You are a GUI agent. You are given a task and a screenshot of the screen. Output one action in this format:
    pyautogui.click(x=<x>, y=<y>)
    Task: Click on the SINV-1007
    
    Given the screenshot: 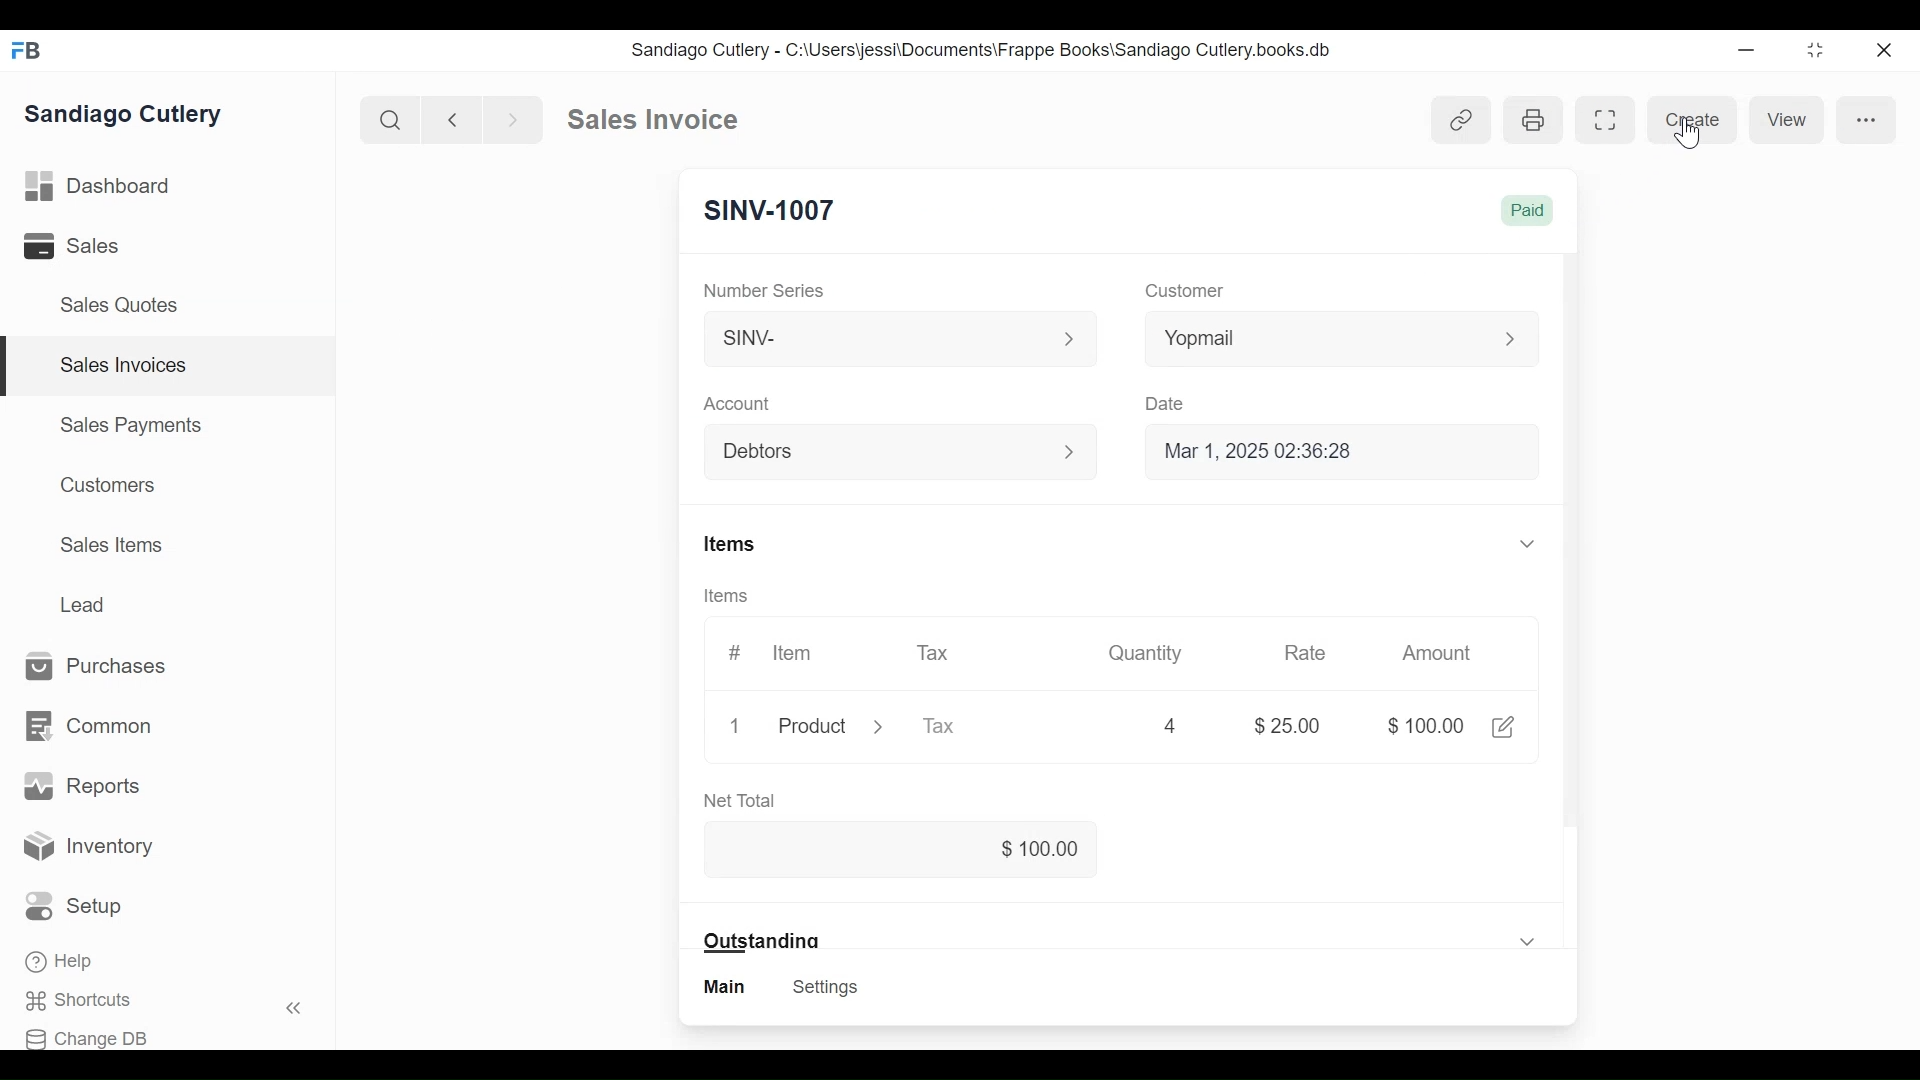 What is the action you would take?
    pyautogui.click(x=771, y=209)
    